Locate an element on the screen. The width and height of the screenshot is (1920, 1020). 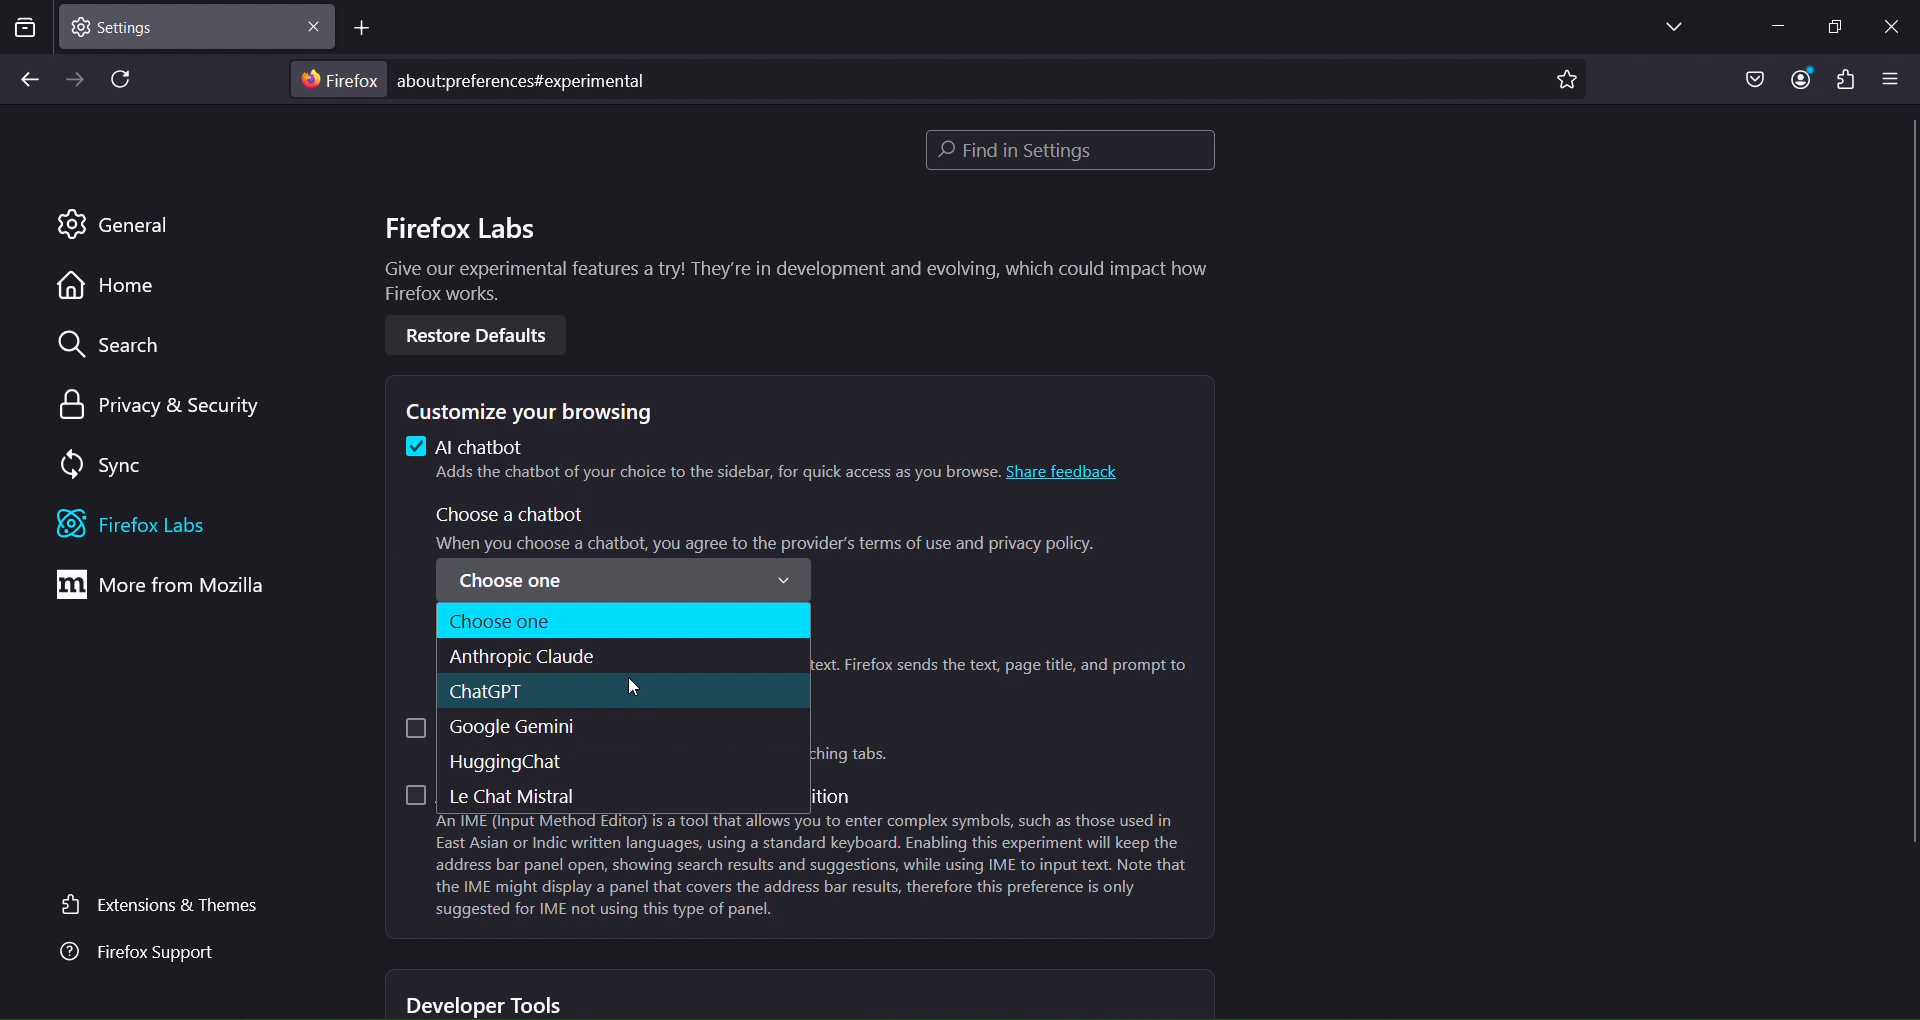
Choose a chatbot
‘When vou choose a chatbot vou aaree to the provider's terms of use and privacy policy. is located at coordinates (761, 527).